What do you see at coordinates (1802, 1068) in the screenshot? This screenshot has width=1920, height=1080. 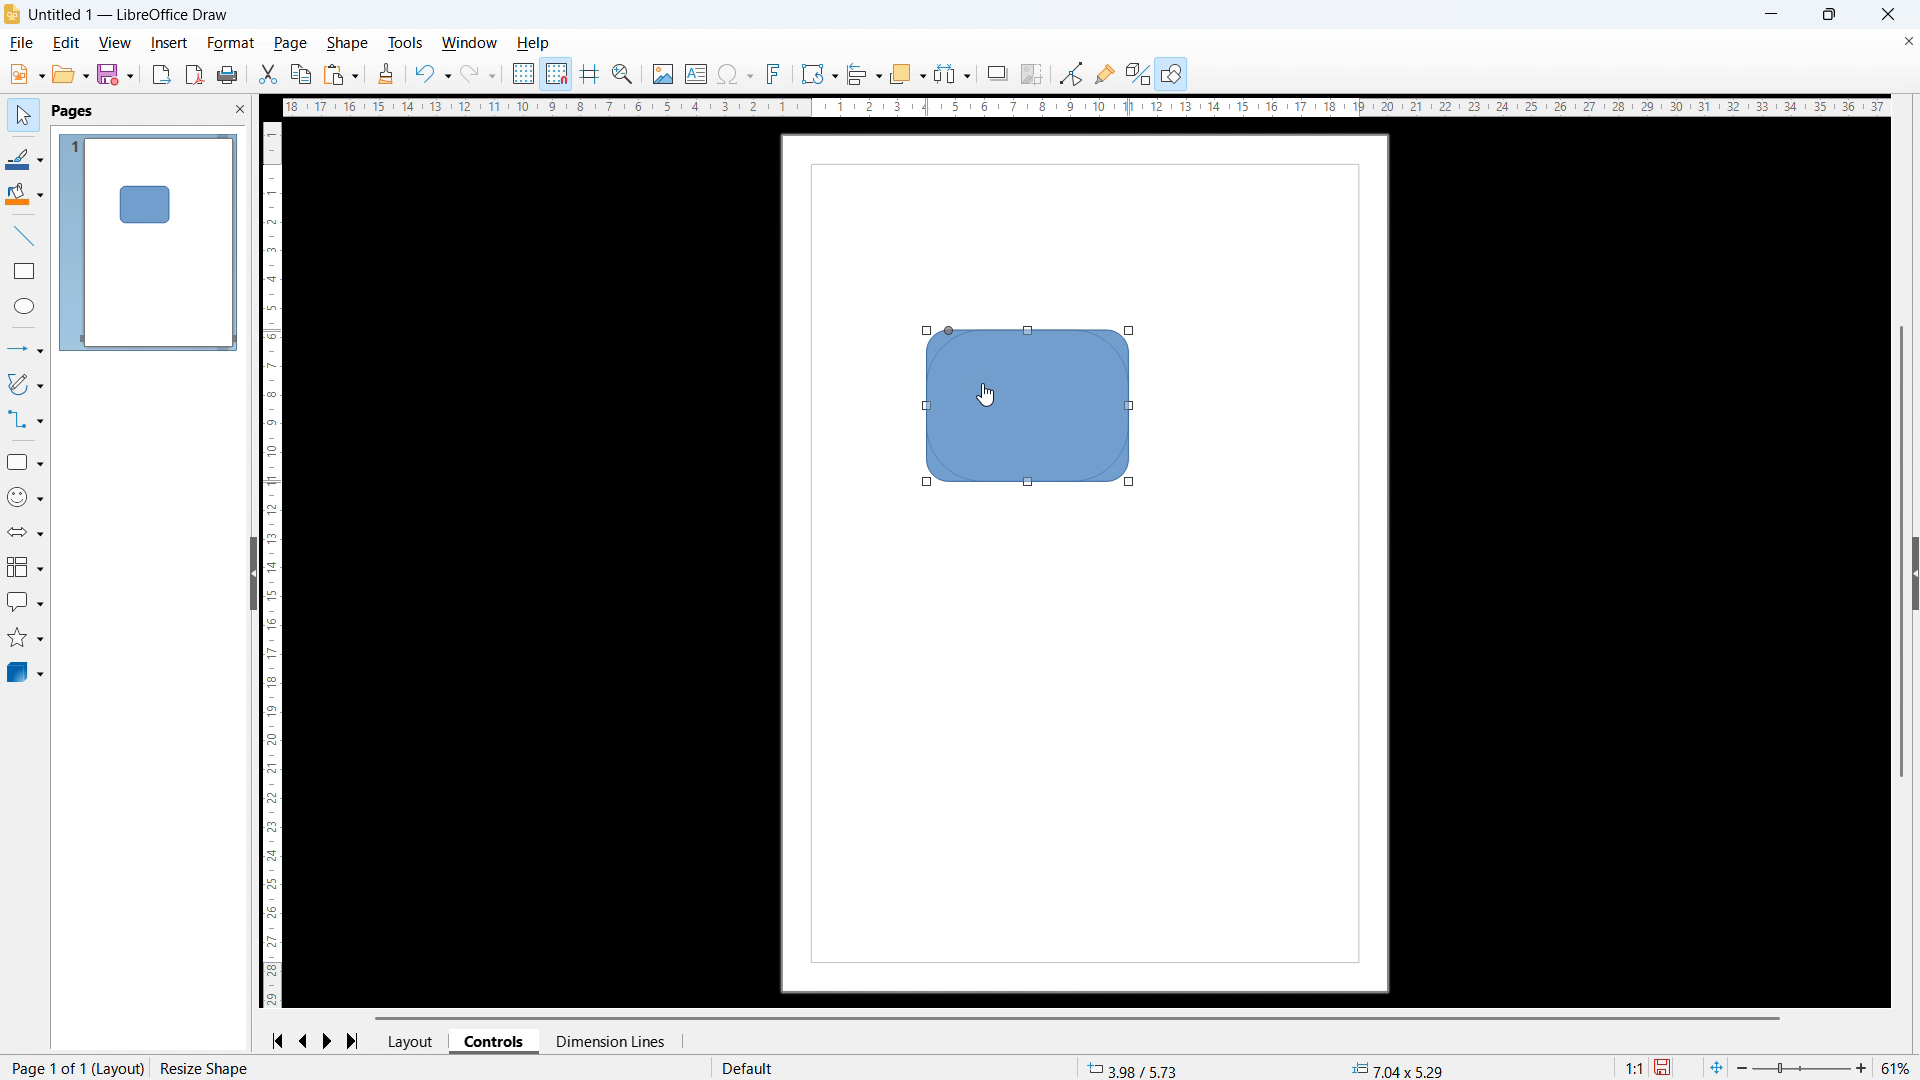 I see `Zoom slider ` at bounding box center [1802, 1068].